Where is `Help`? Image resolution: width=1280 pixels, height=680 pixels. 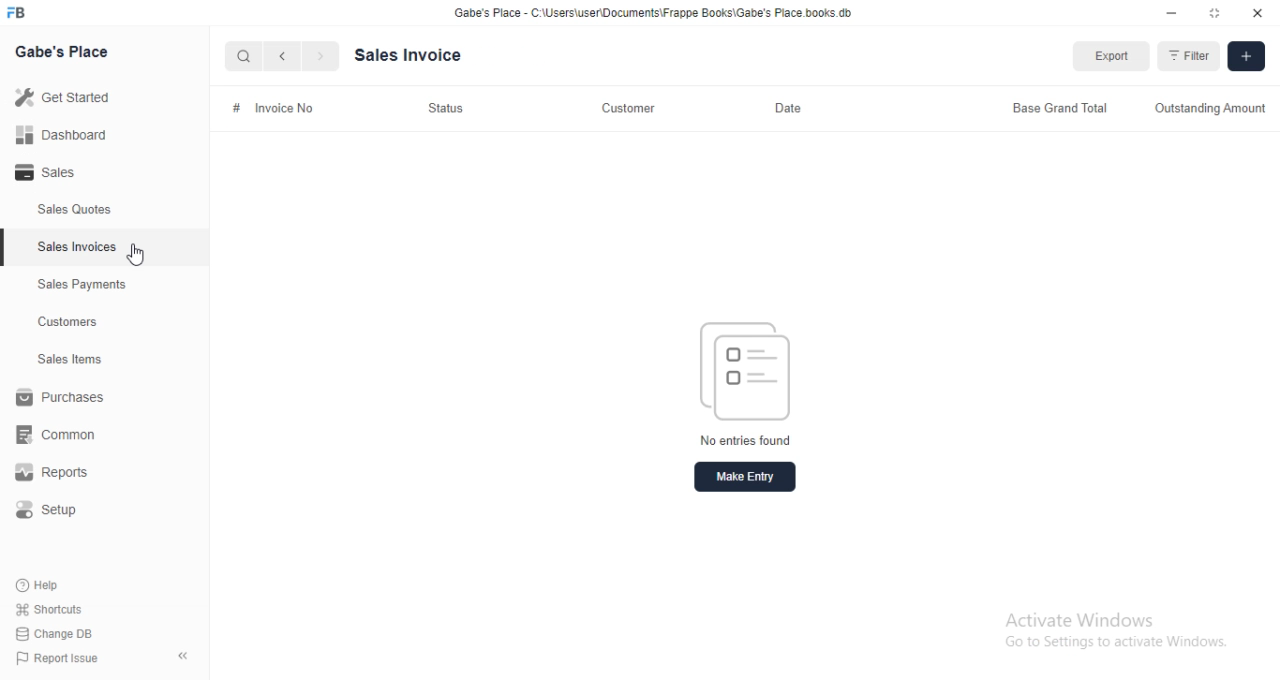 Help is located at coordinates (44, 585).